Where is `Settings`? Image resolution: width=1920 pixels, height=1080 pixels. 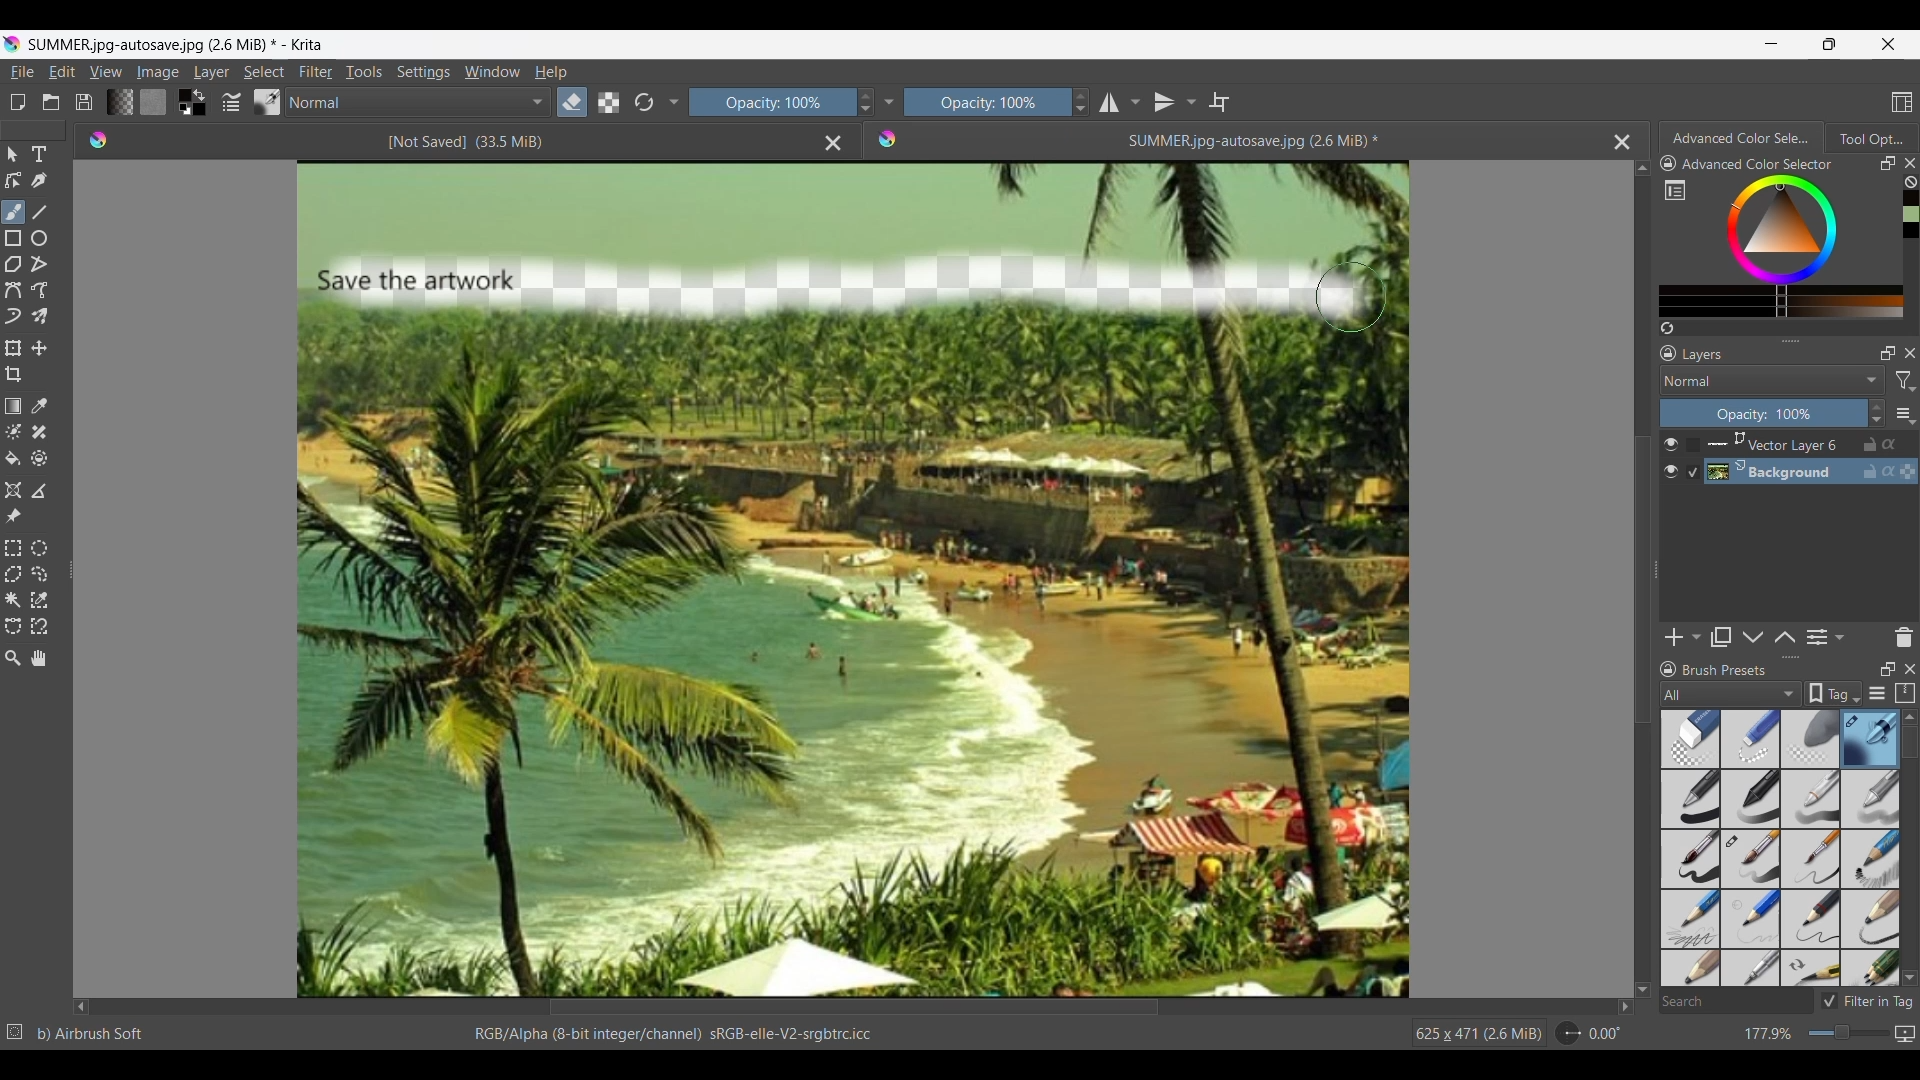
Settings is located at coordinates (424, 72).